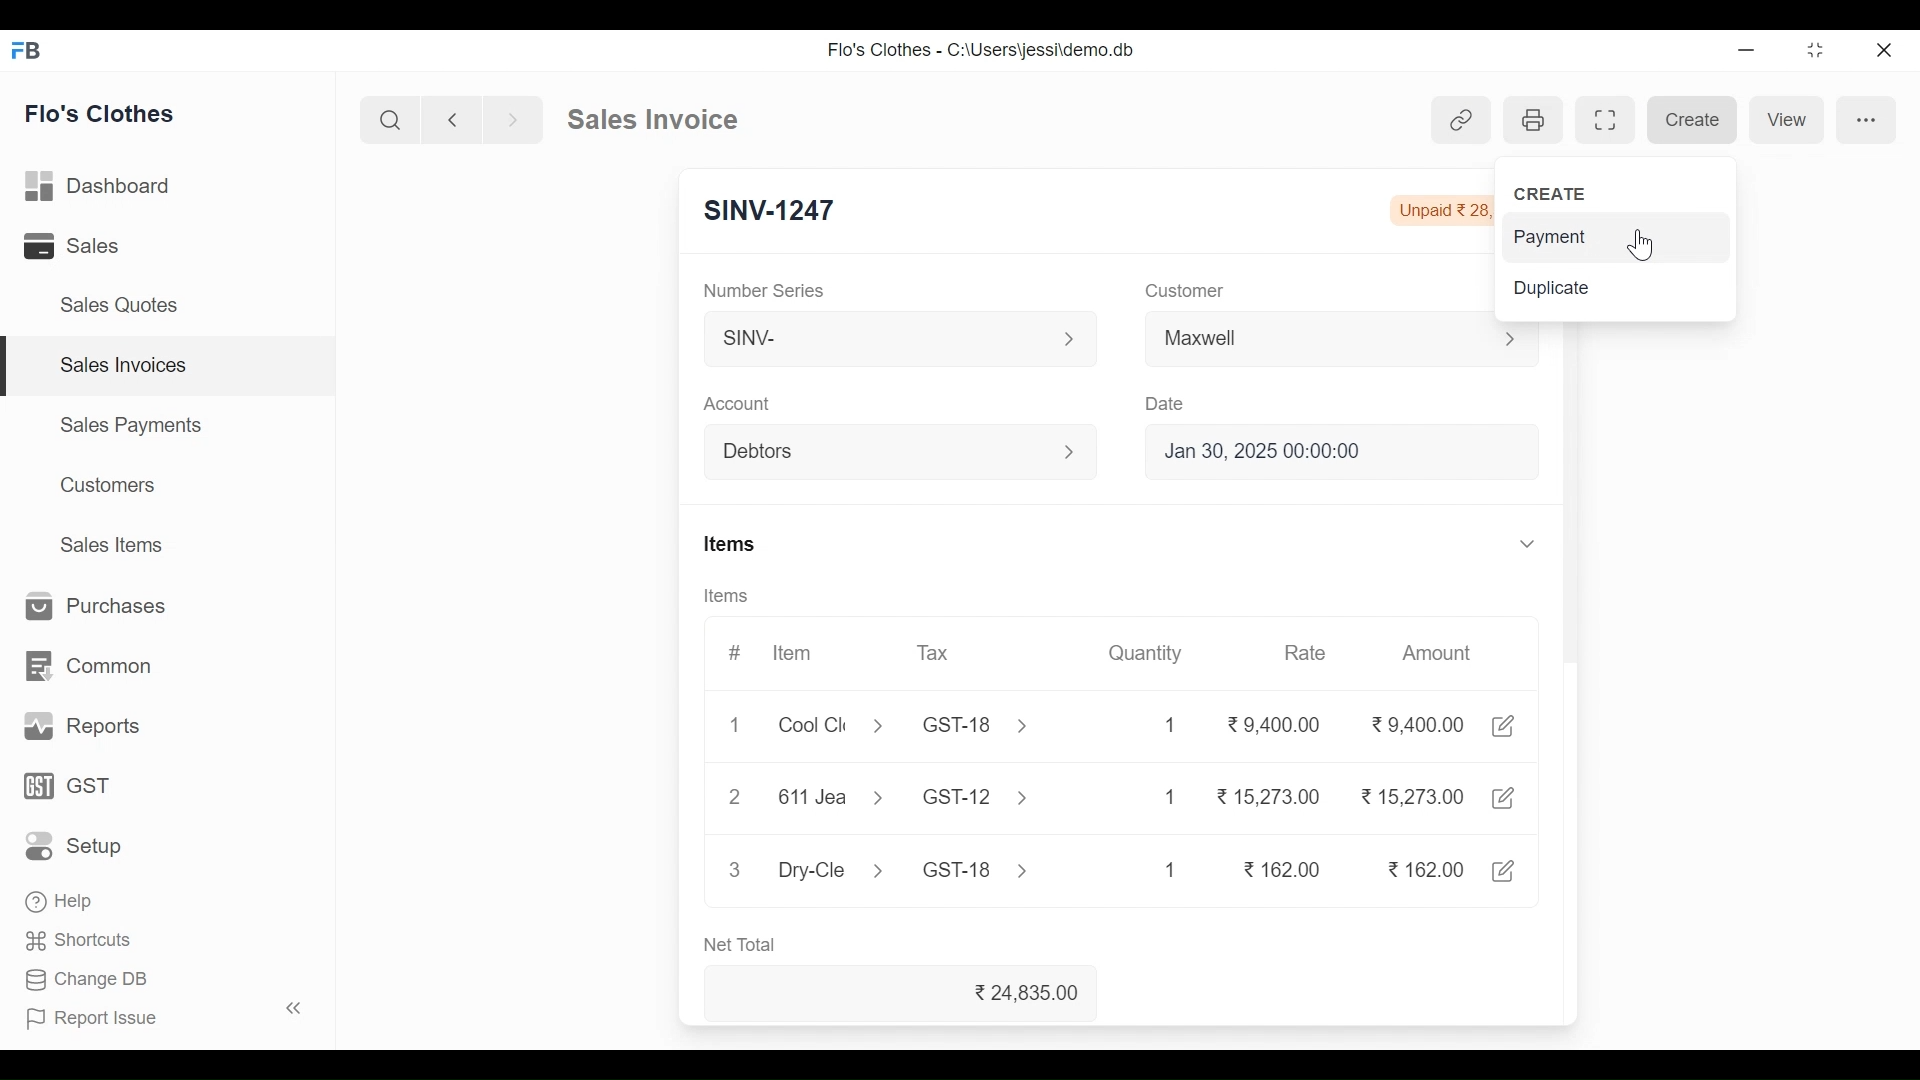  Describe the element at coordinates (1435, 651) in the screenshot. I see `Amount` at that location.